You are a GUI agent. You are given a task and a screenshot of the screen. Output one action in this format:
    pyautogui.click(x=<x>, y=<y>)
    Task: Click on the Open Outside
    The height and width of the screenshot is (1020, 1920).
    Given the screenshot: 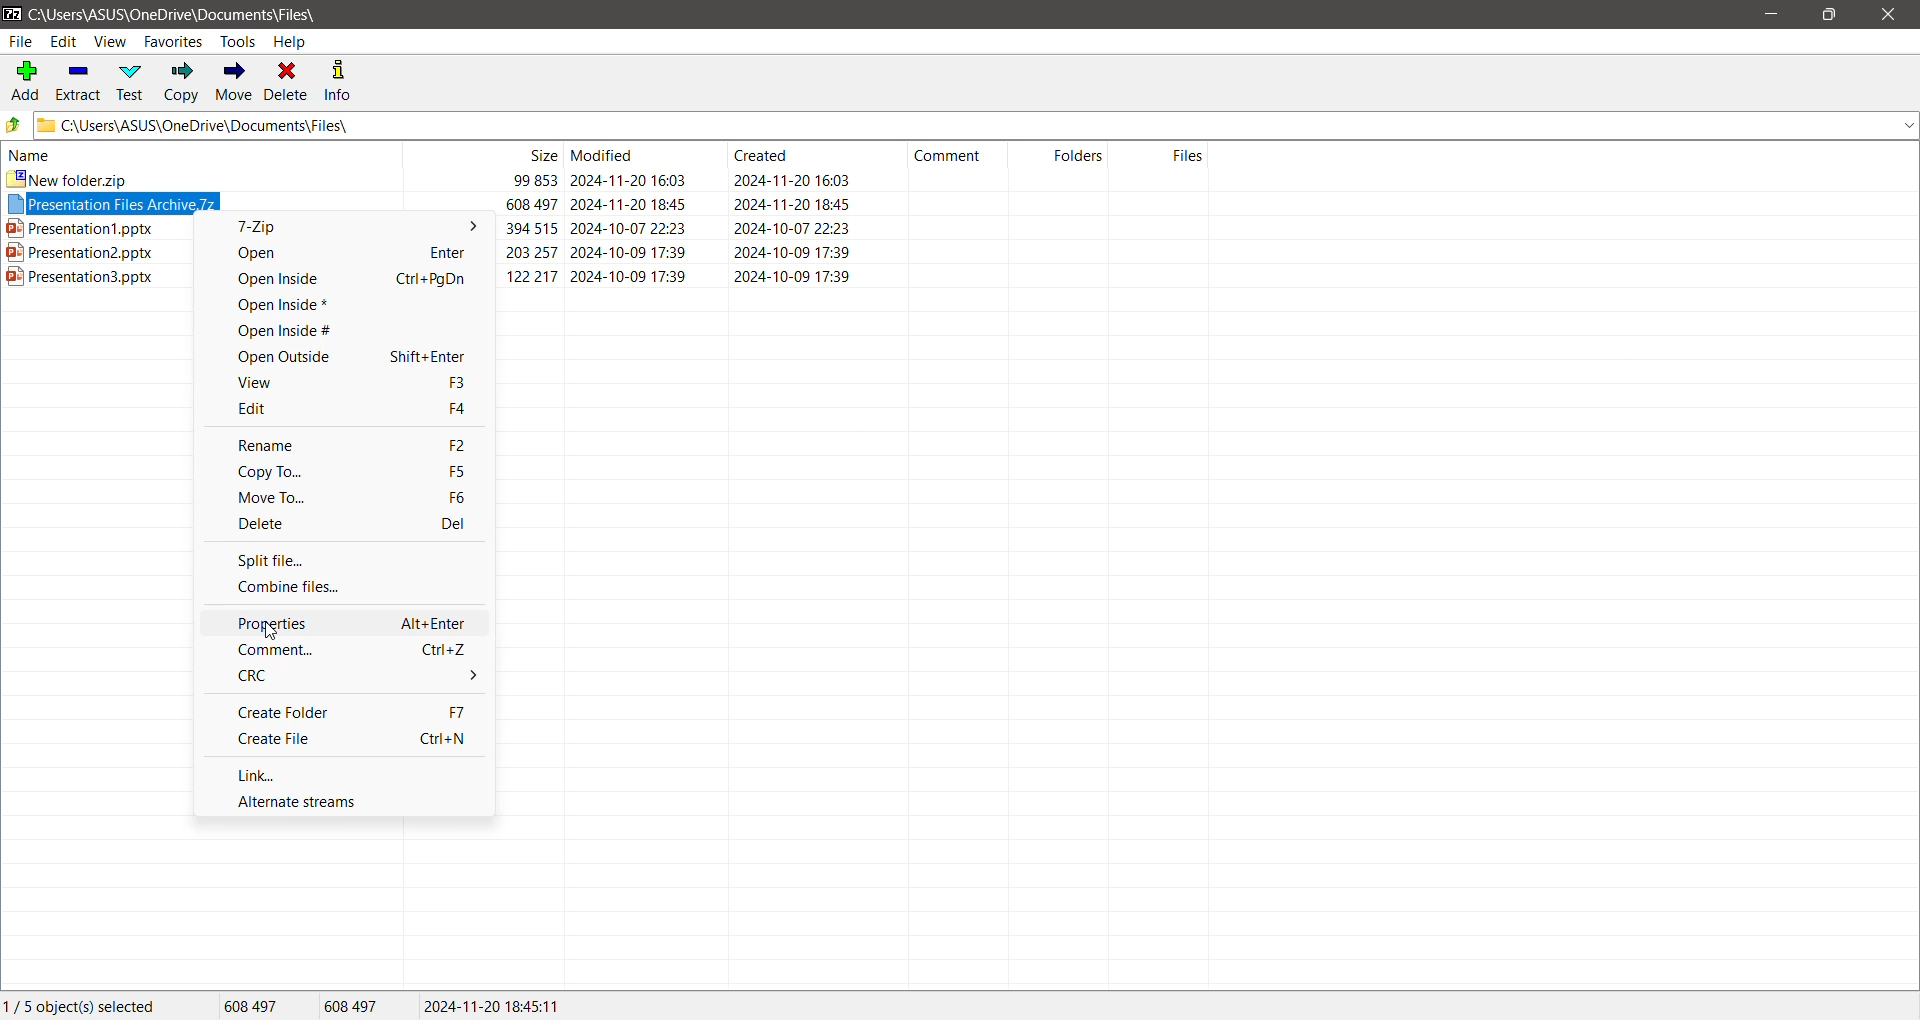 What is the action you would take?
    pyautogui.click(x=291, y=356)
    